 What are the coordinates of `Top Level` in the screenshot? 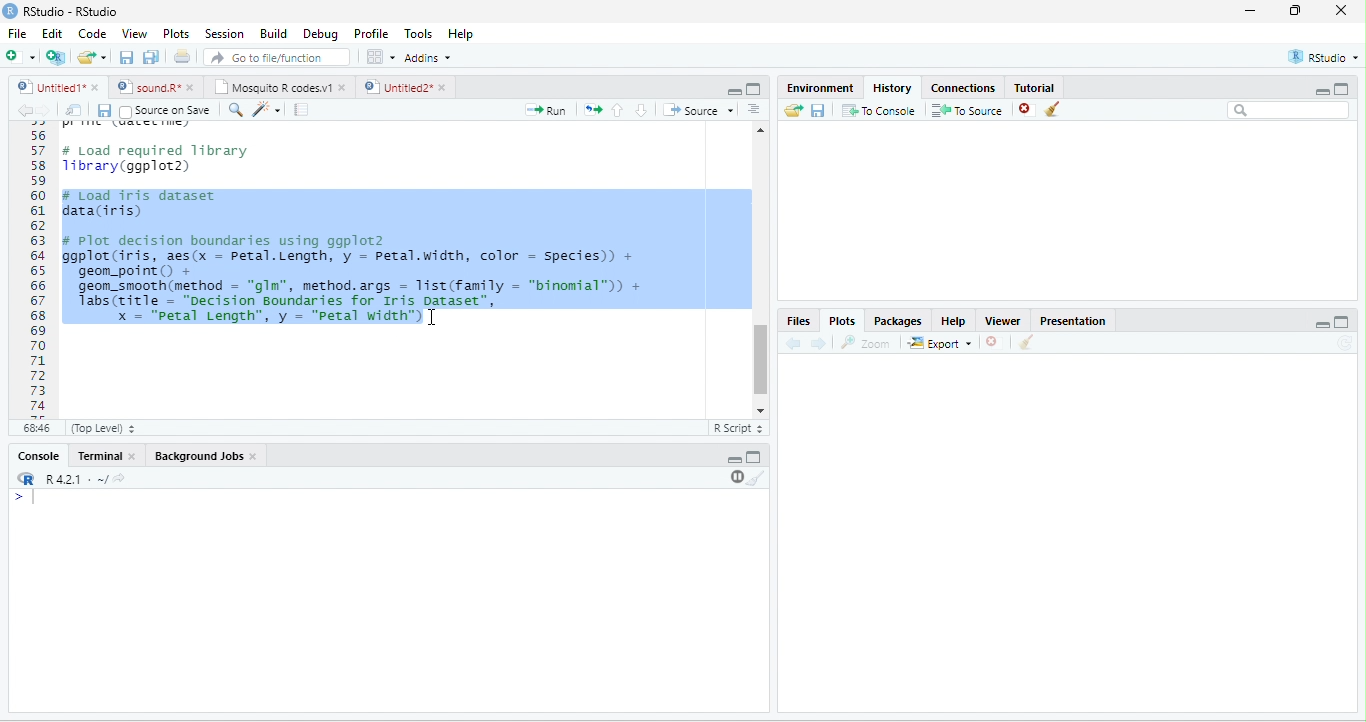 It's located at (103, 429).